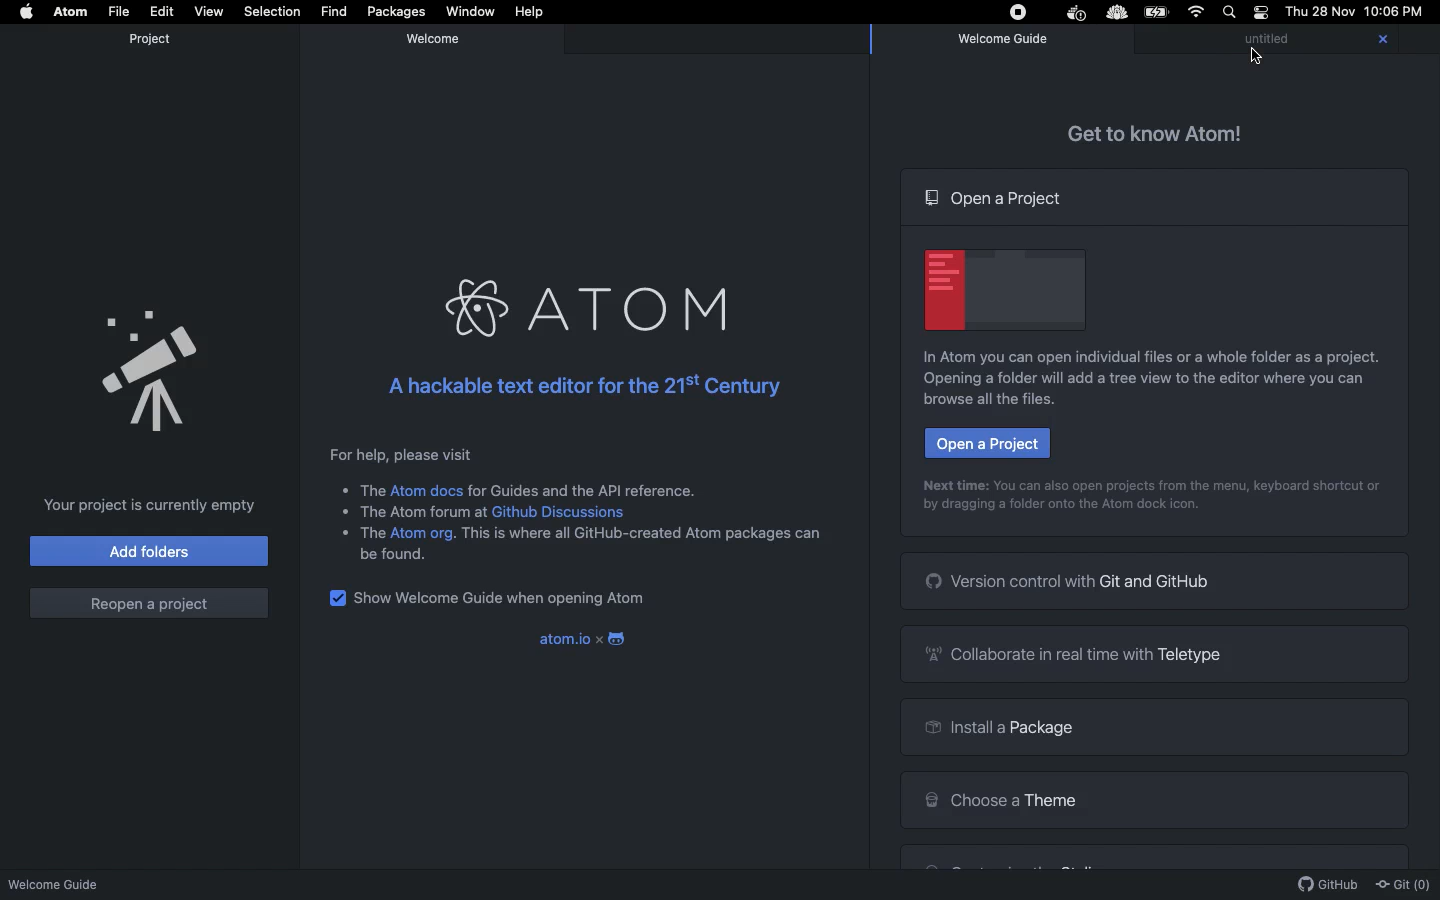 The height and width of the screenshot is (900, 1440). What do you see at coordinates (1284, 41) in the screenshot?
I see `Untitled` at bounding box center [1284, 41].